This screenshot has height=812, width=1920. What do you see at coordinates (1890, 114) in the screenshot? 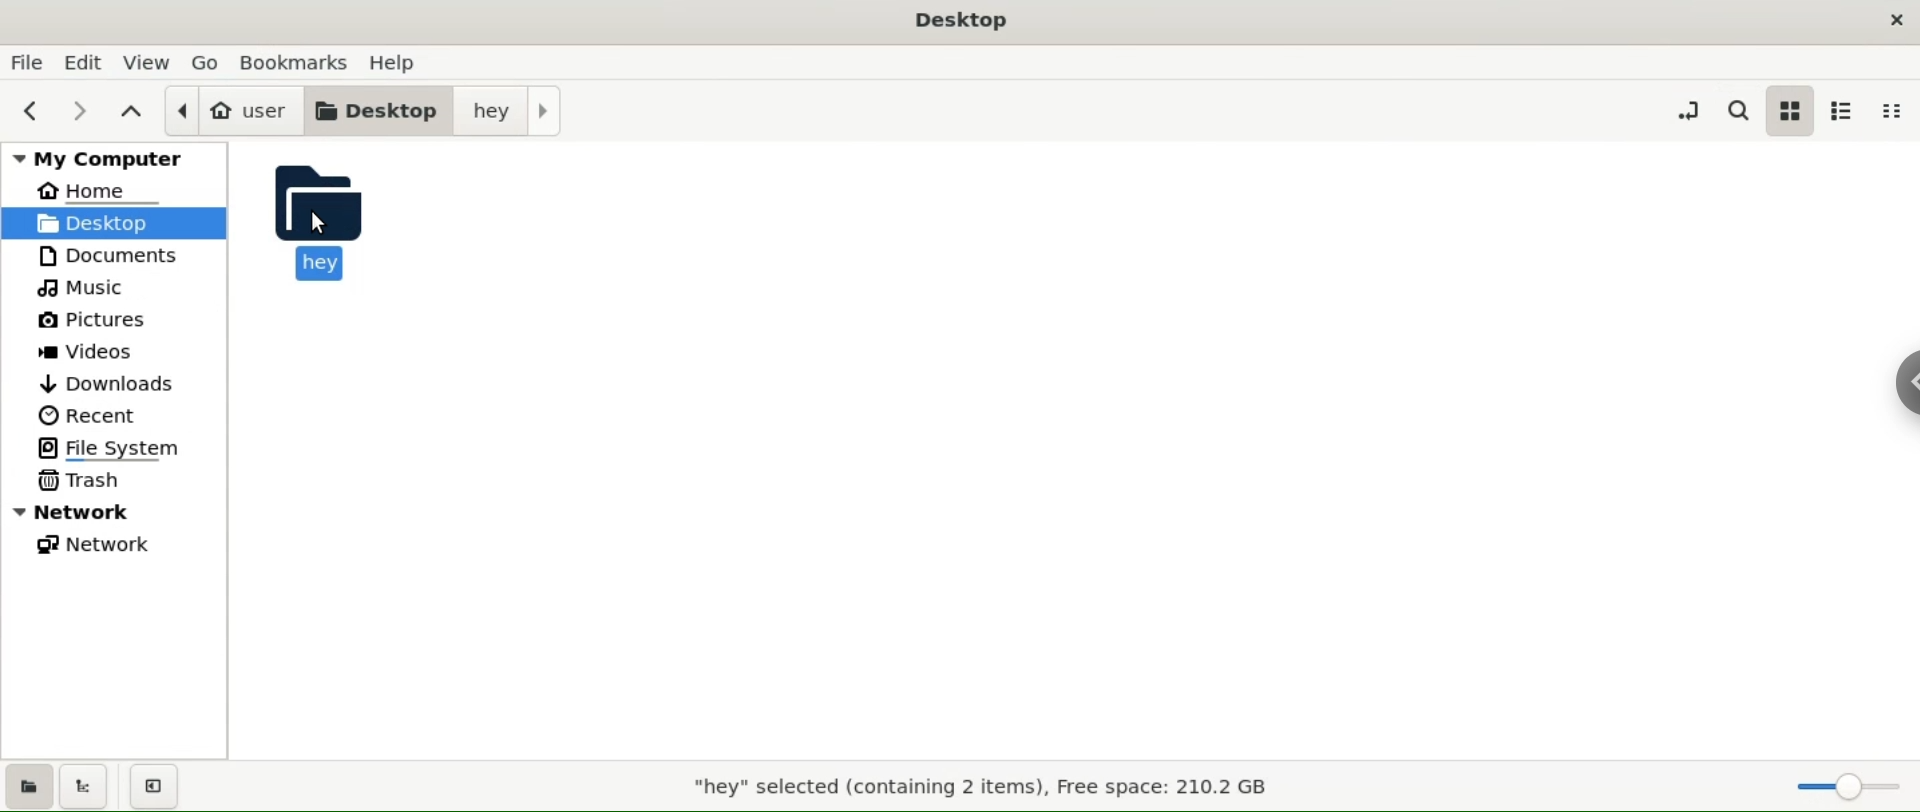
I see `compact view` at bounding box center [1890, 114].